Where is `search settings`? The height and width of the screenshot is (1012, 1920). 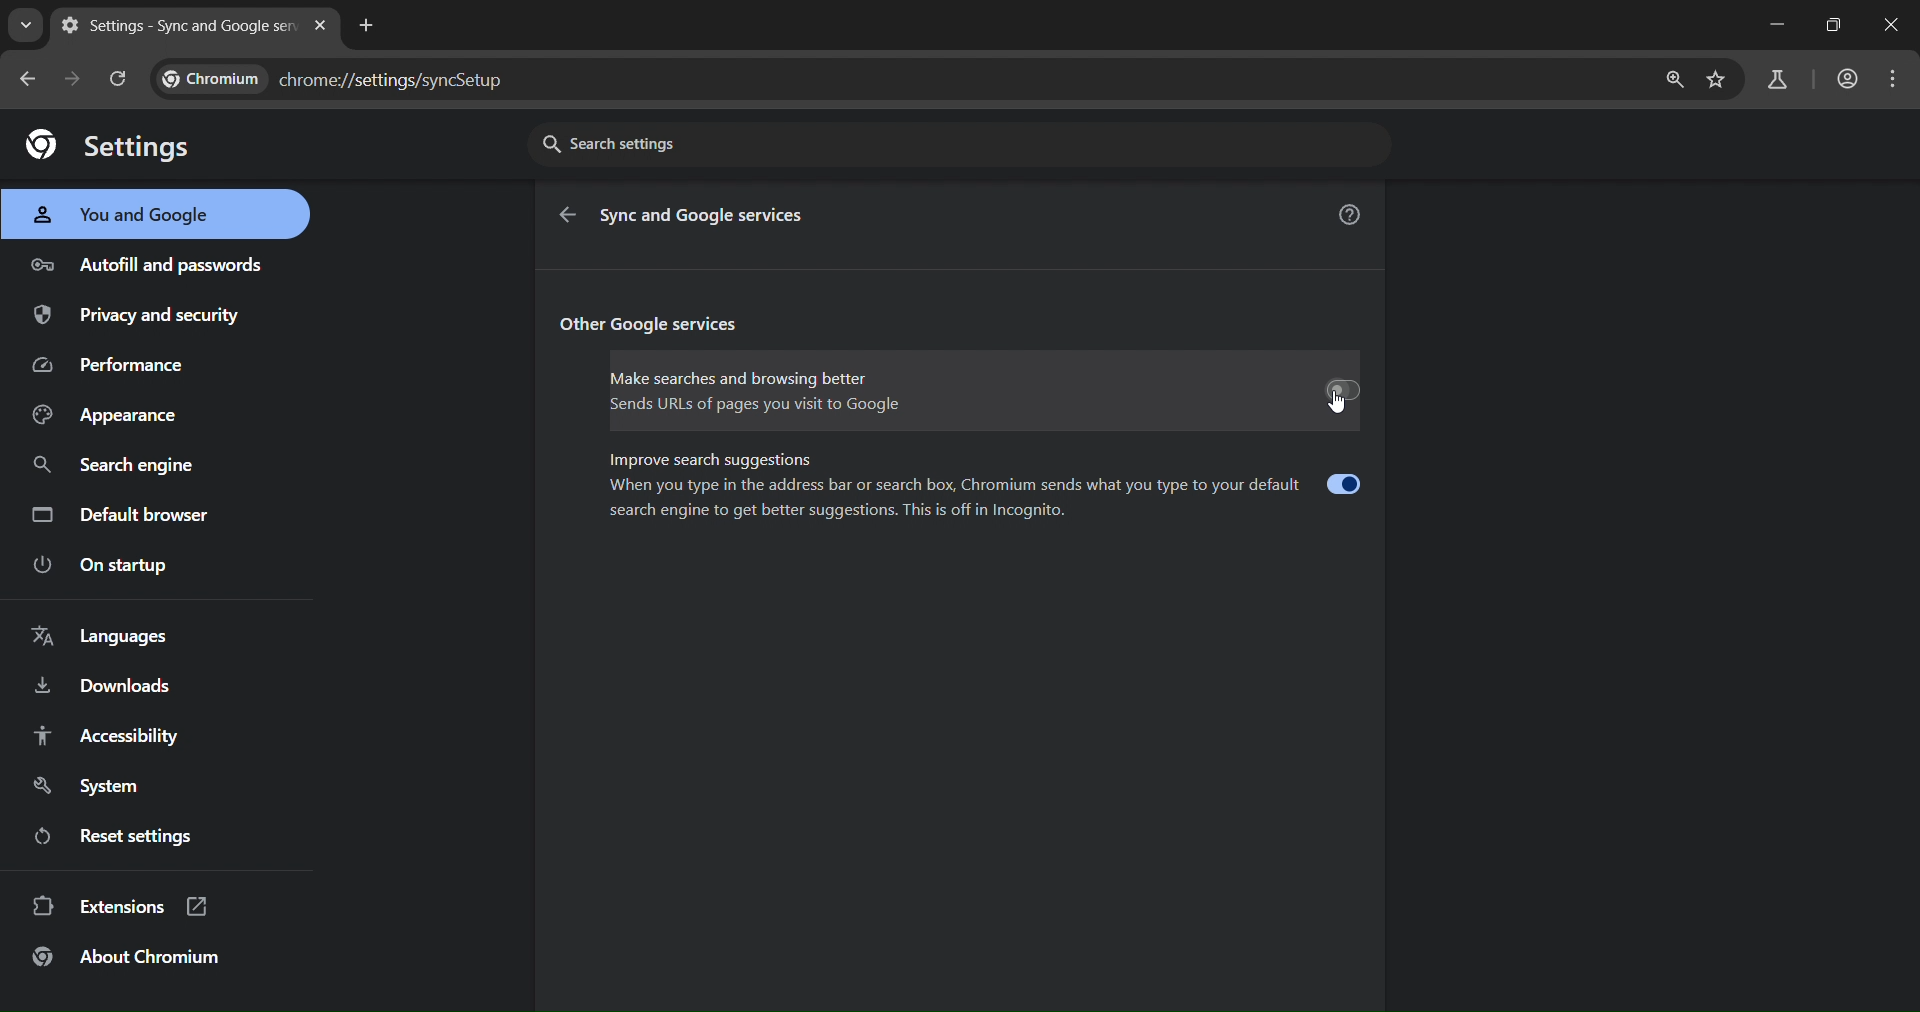 search settings is located at coordinates (958, 145).